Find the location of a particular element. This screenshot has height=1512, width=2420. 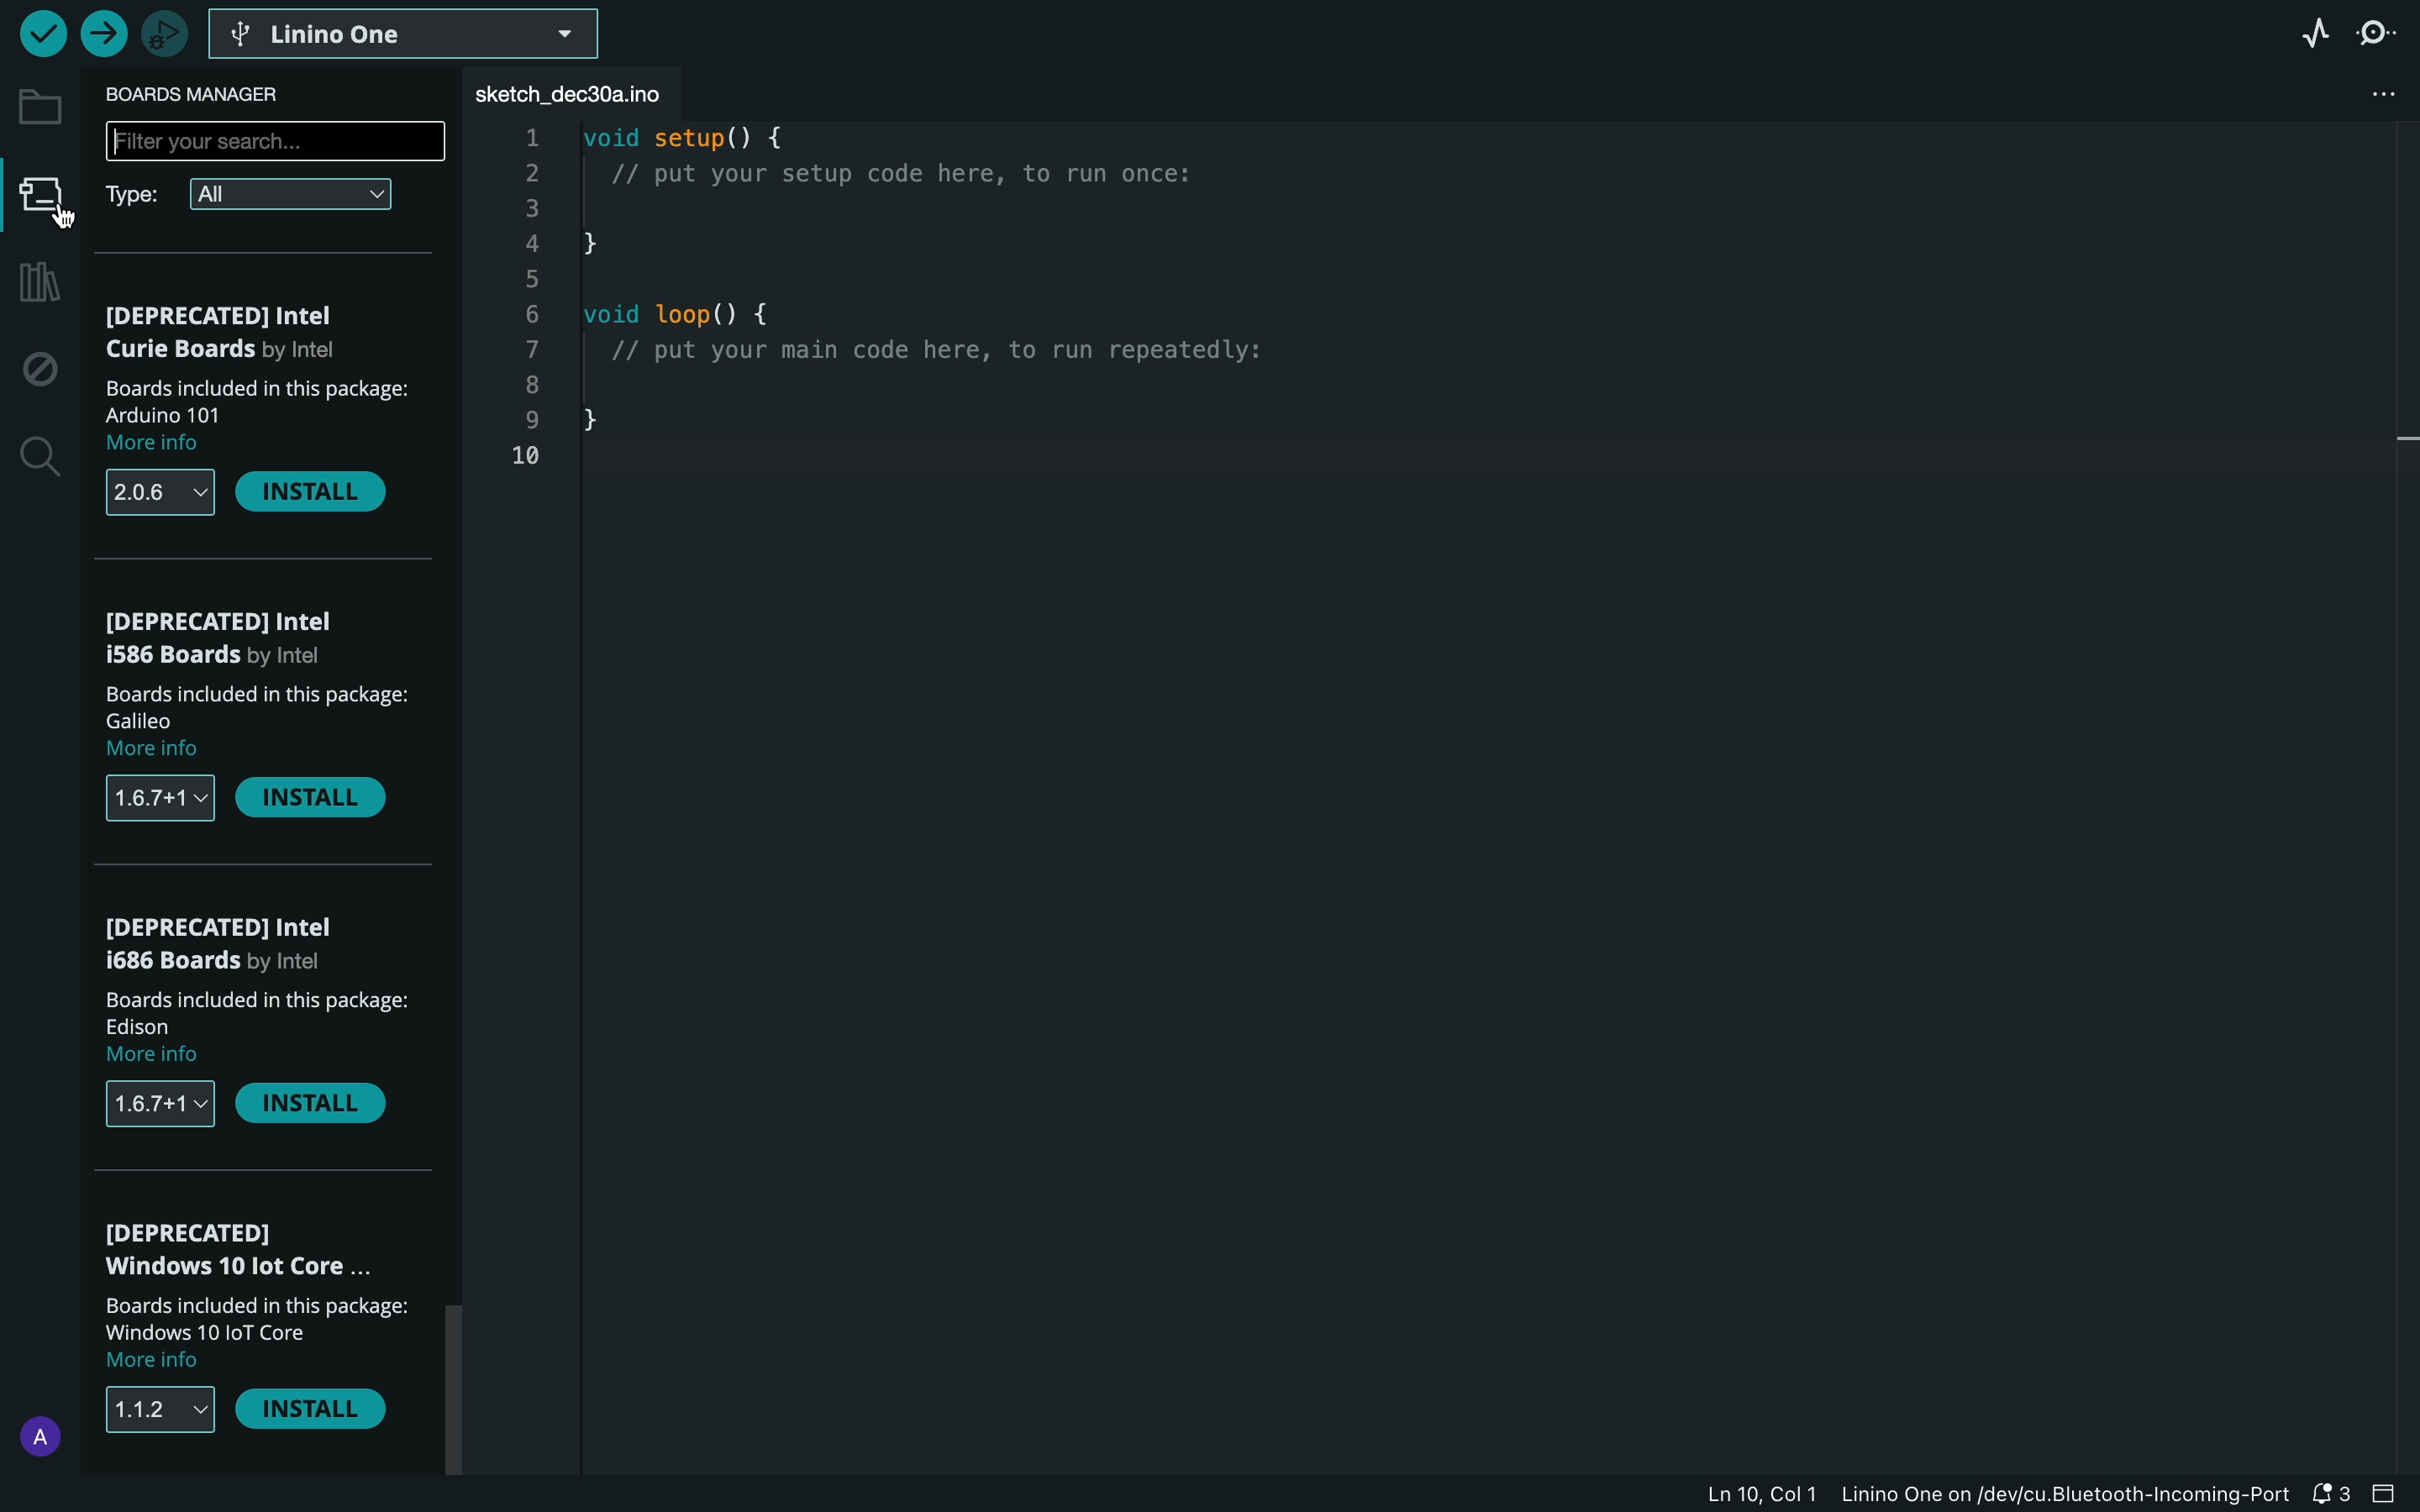

board selecter is located at coordinates (410, 35).